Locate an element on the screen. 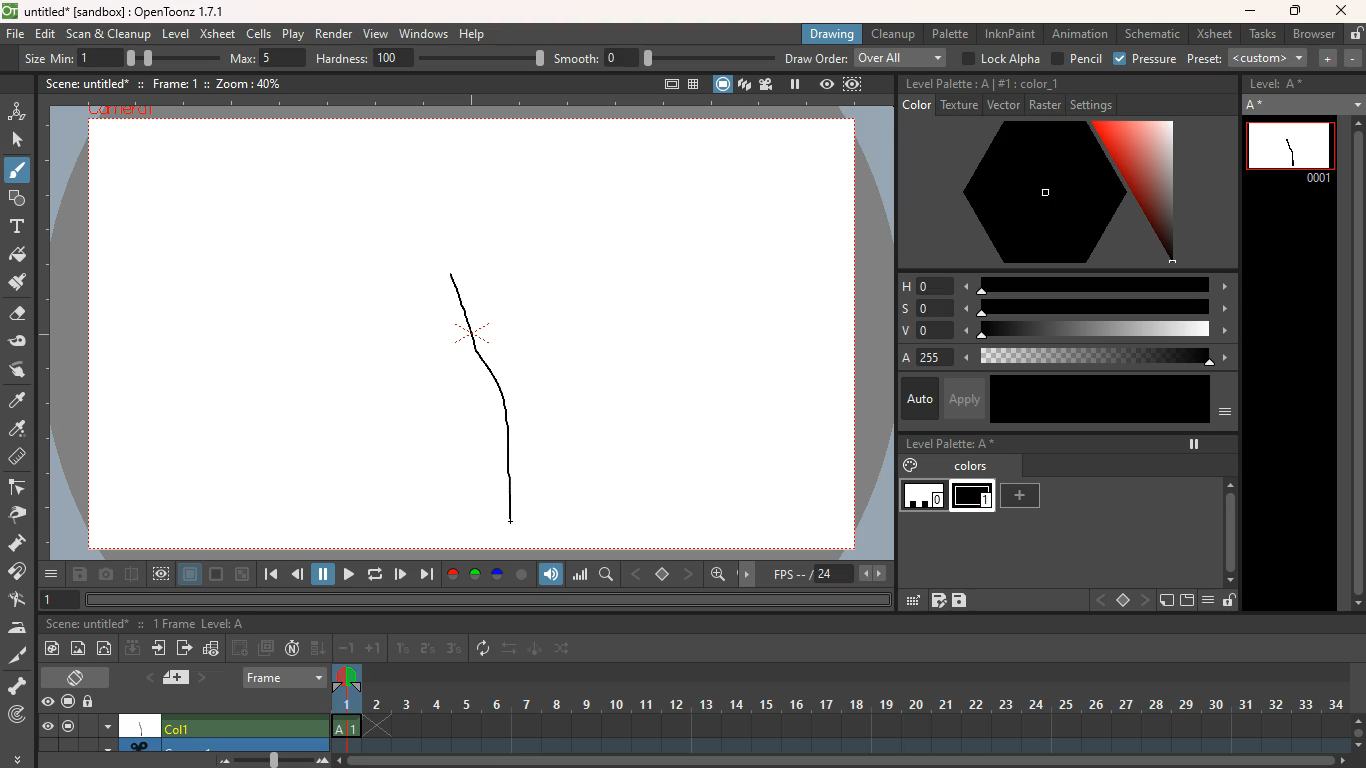 The height and width of the screenshot is (768, 1366). pencil is located at coordinates (1077, 59).